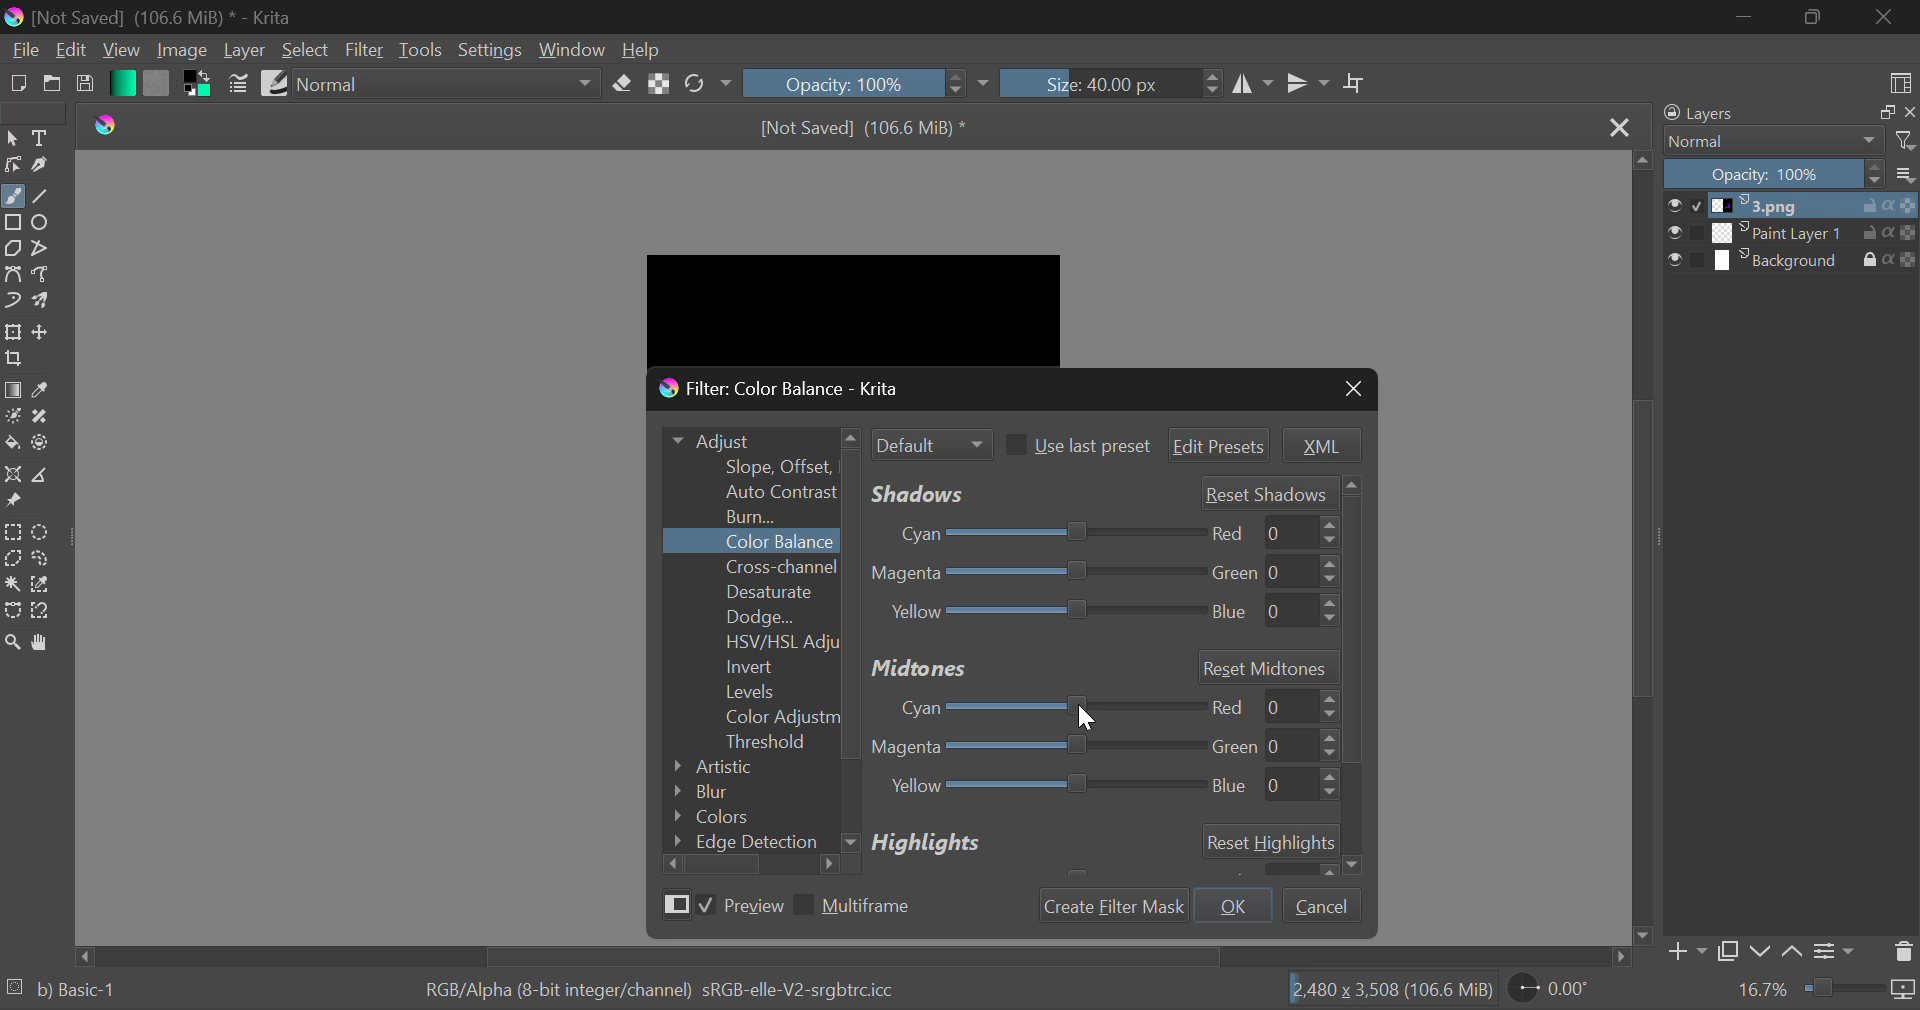 This screenshot has width=1920, height=1010. Describe the element at coordinates (1620, 124) in the screenshot. I see `Close` at that location.